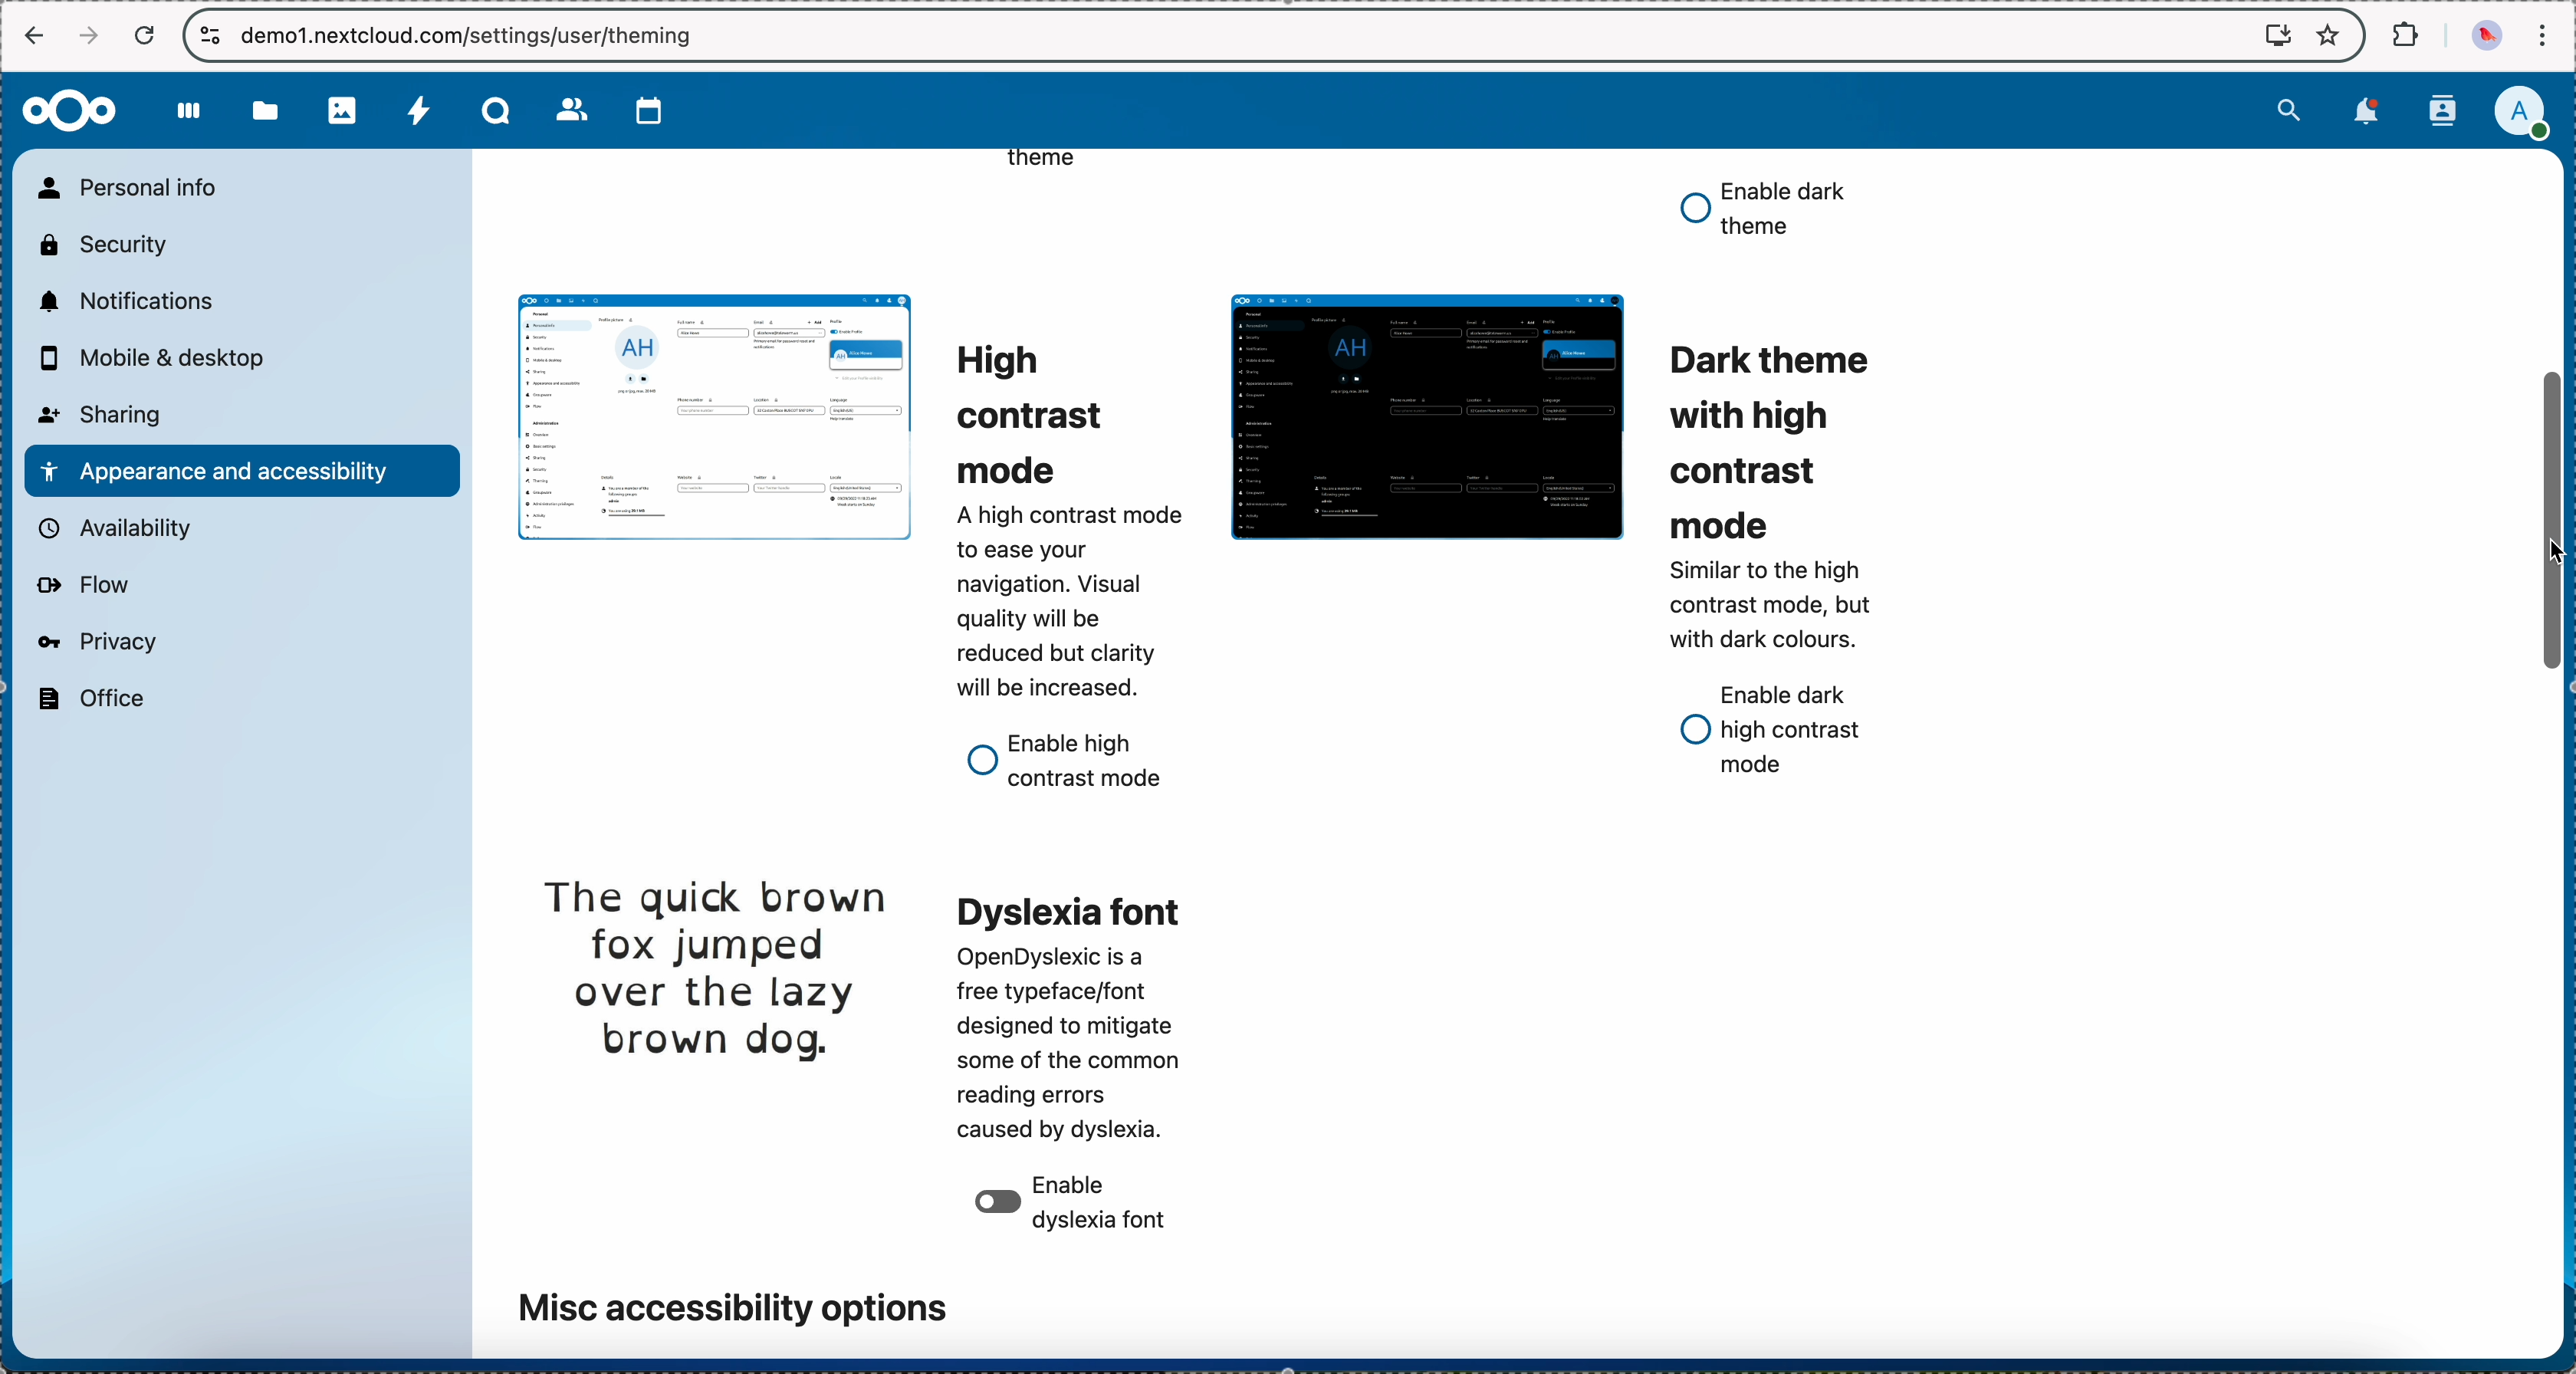  What do you see at coordinates (2268, 35) in the screenshot?
I see `screen` at bounding box center [2268, 35].